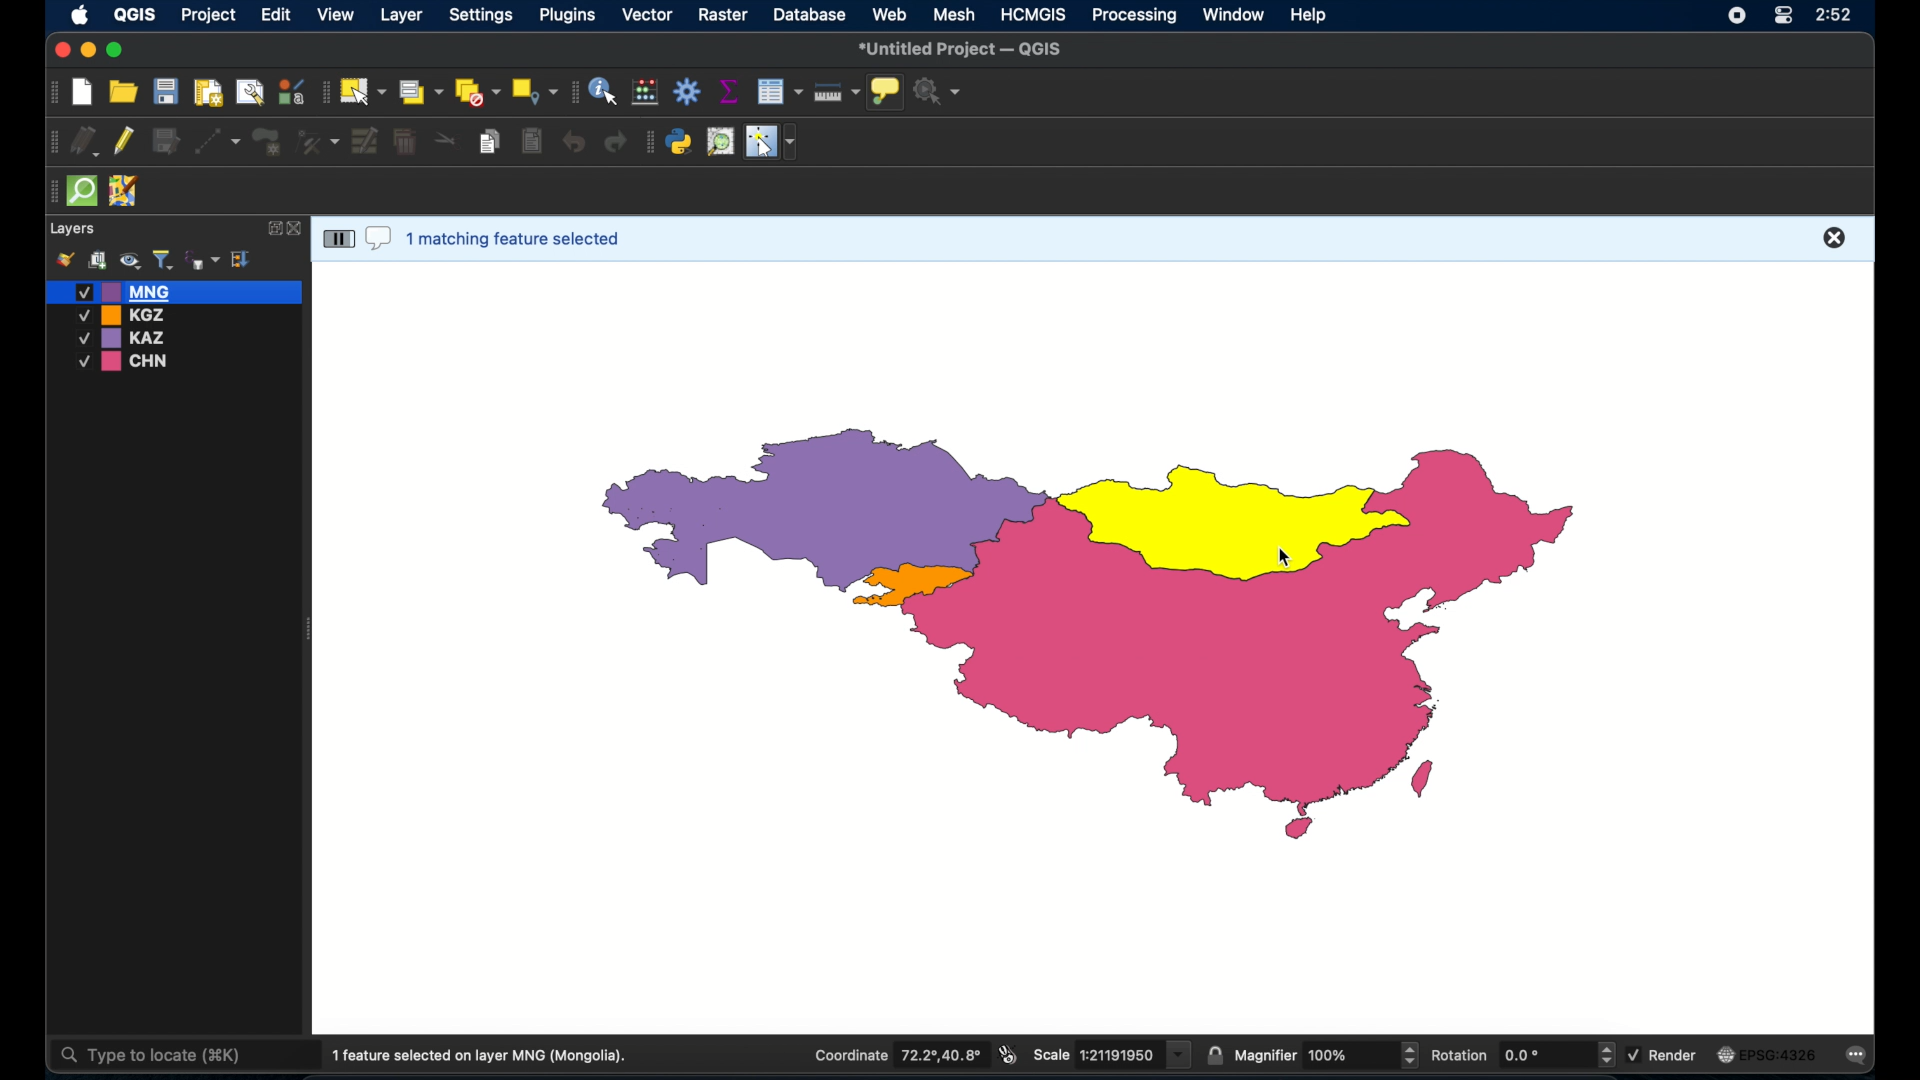 This screenshot has width=1920, height=1080. Describe the element at coordinates (248, 91) in the screenshot. I see `open layout manager` at that location.